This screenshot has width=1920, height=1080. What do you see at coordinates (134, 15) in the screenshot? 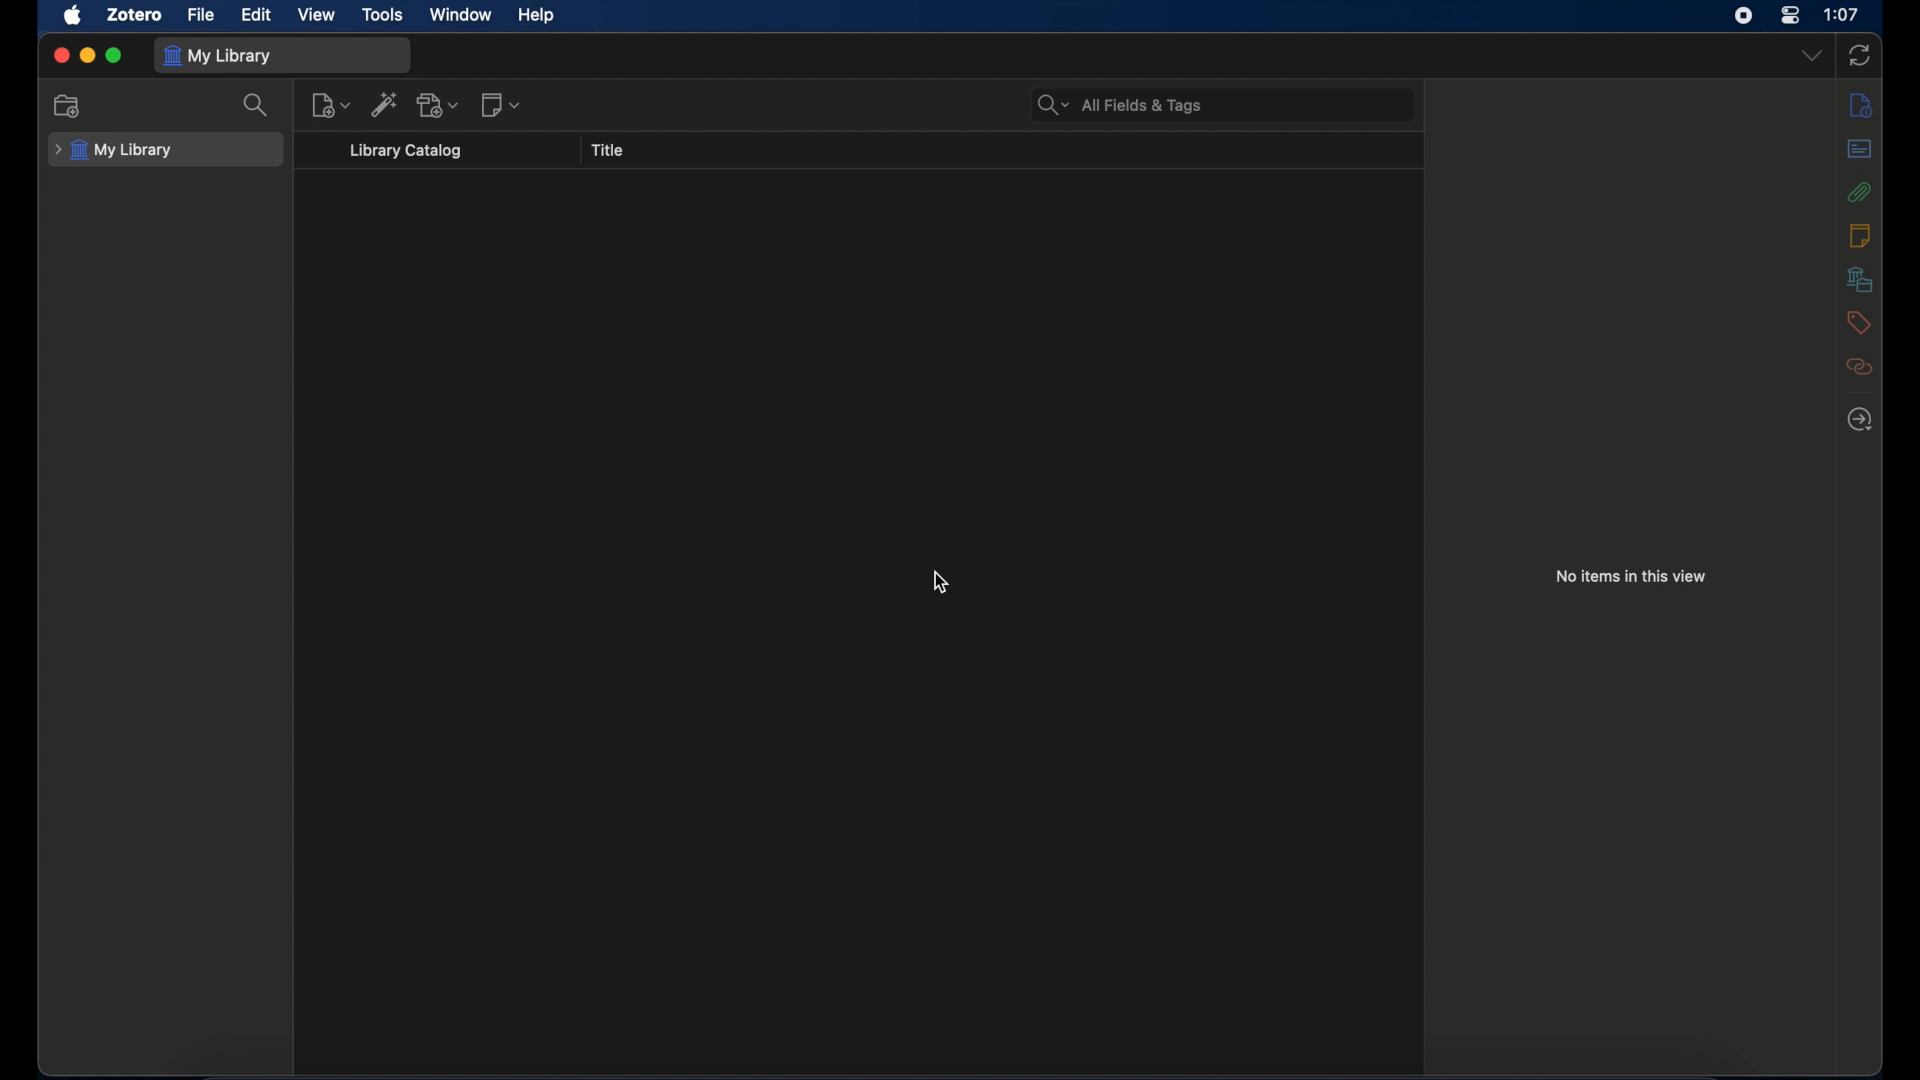
I see `zotero` at bounding box center [134, 15].